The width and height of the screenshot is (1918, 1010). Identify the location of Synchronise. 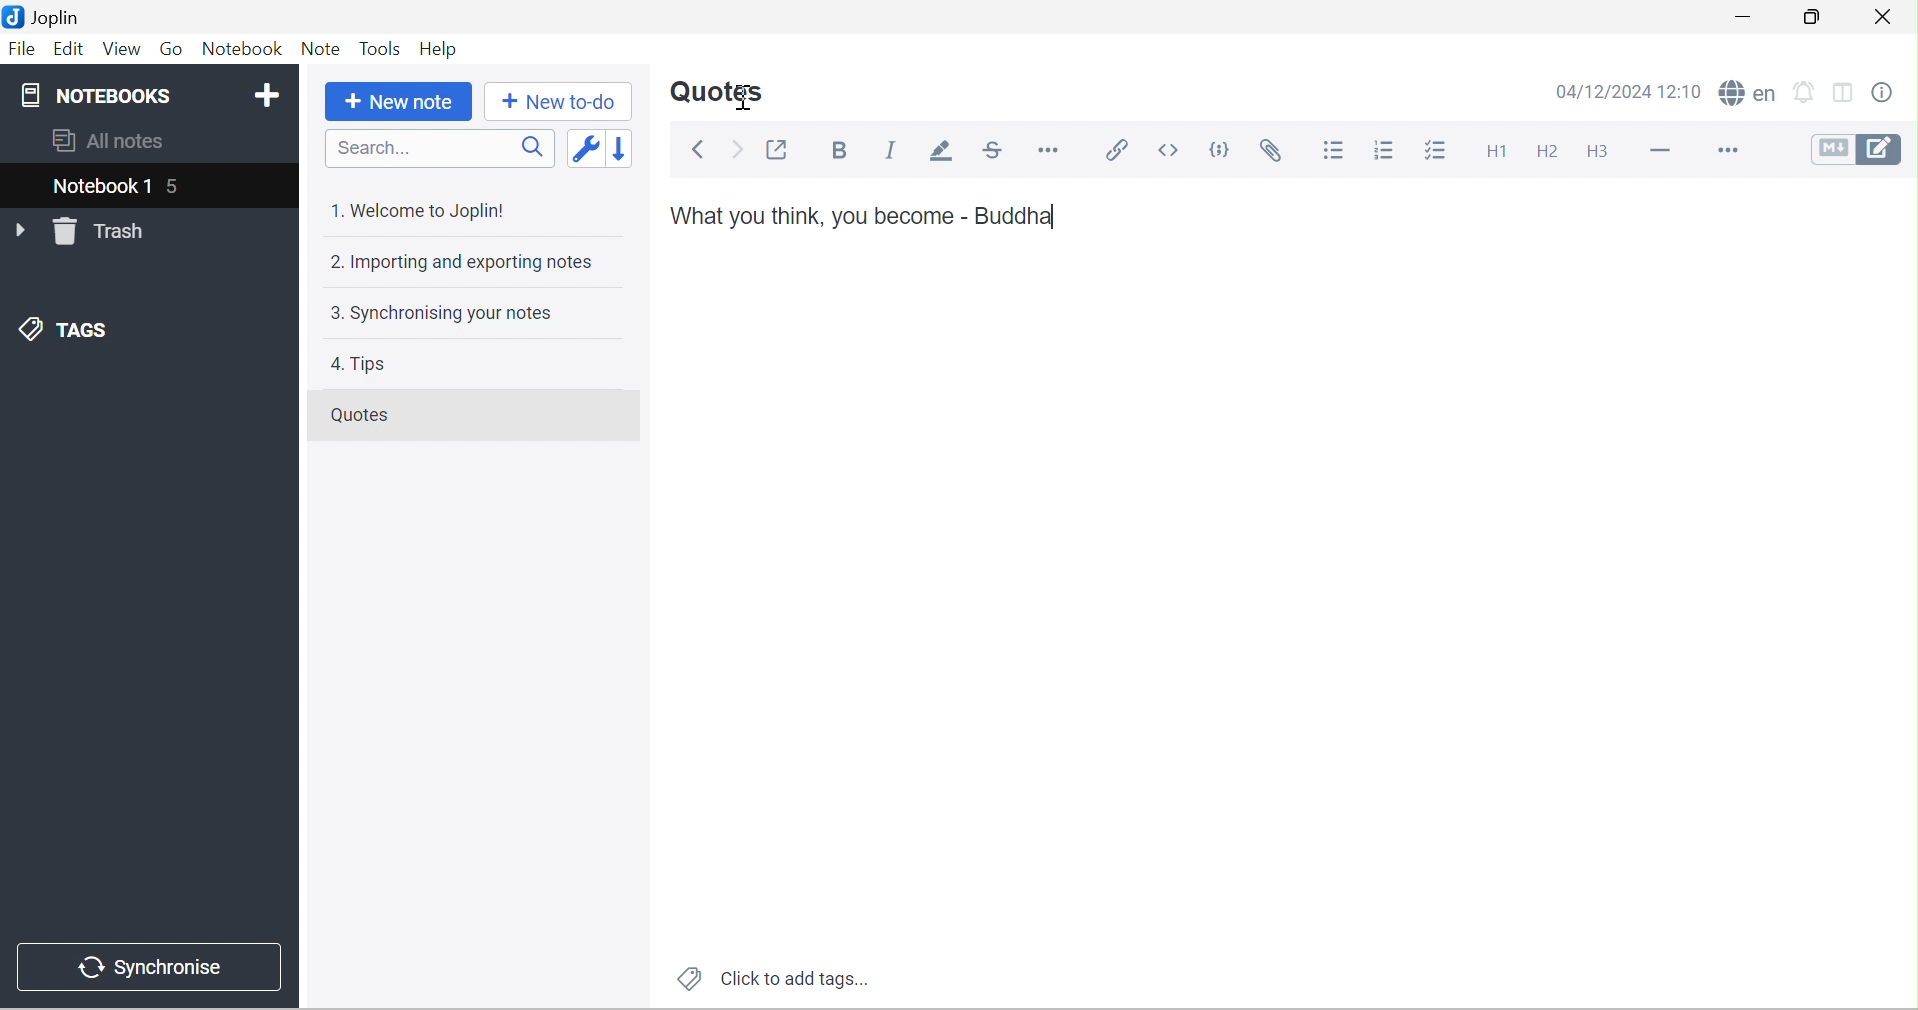
(155, 970).